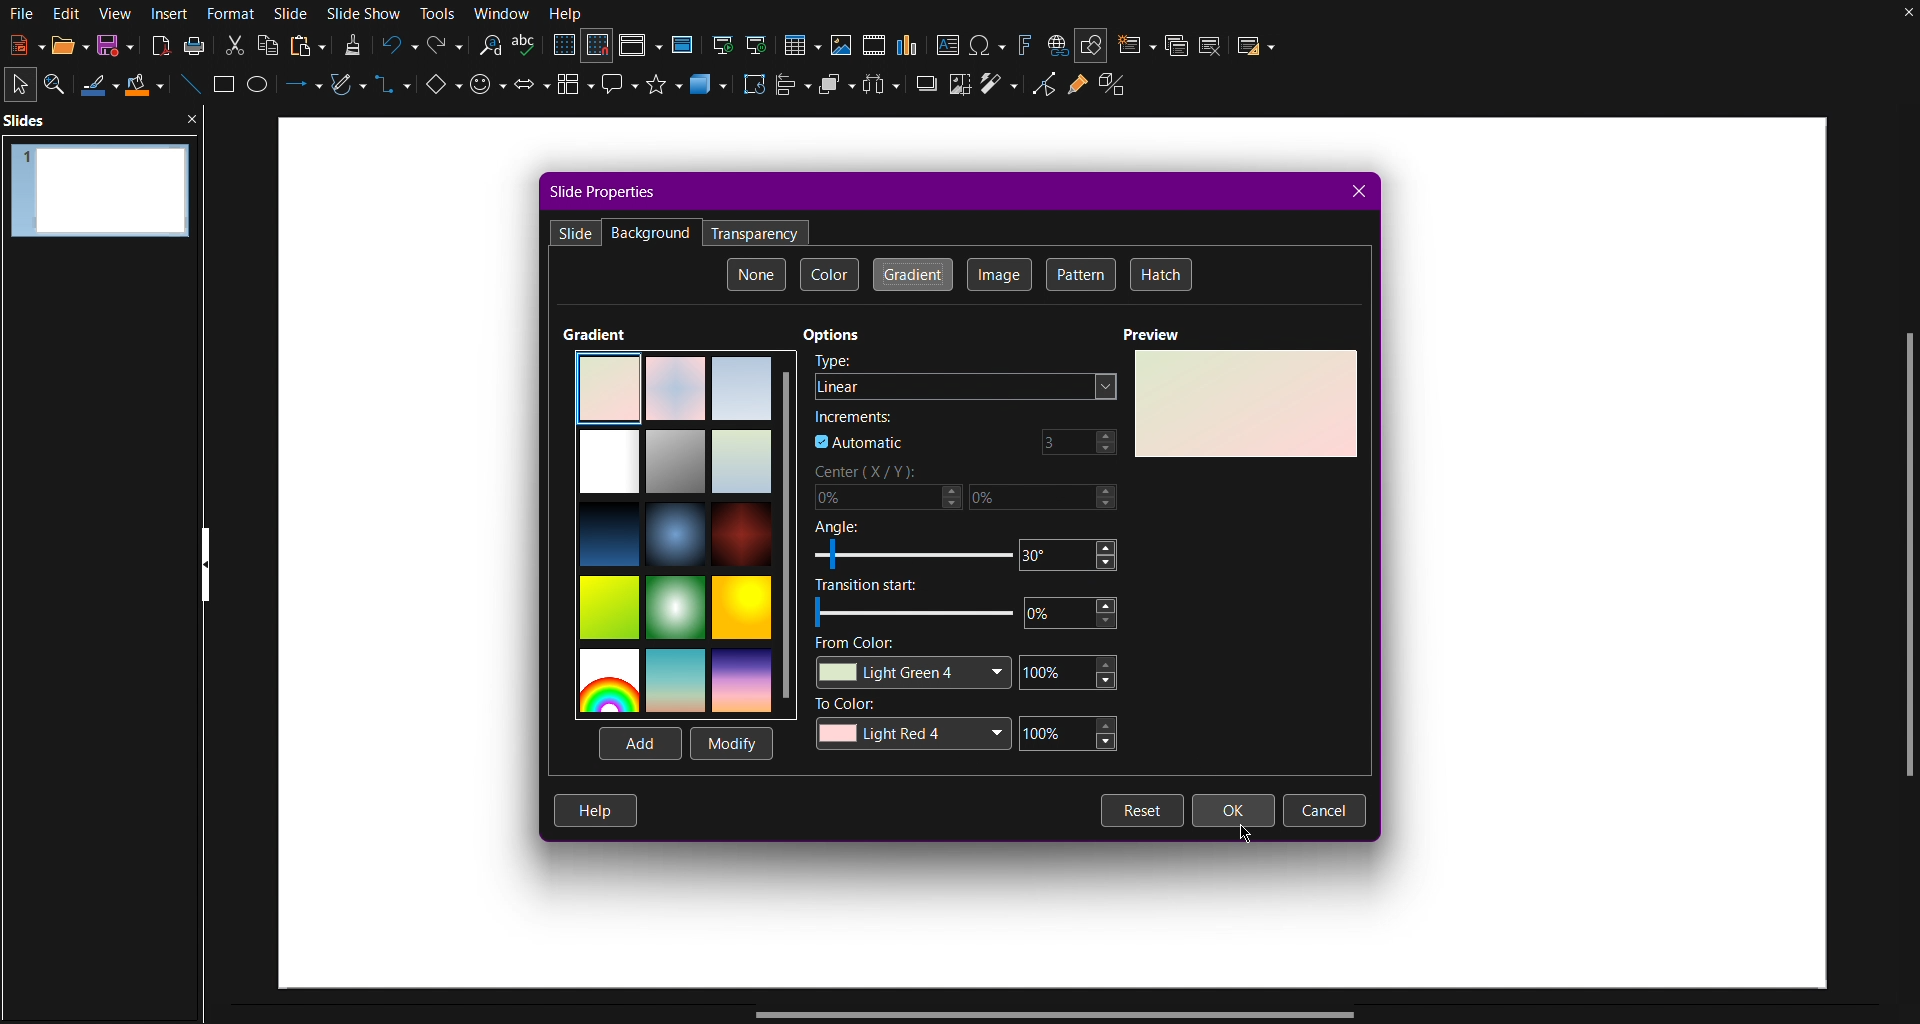  Describe the element at coordinates (884, 90) in the screenshot. I see `Distribute Objects` at that location.